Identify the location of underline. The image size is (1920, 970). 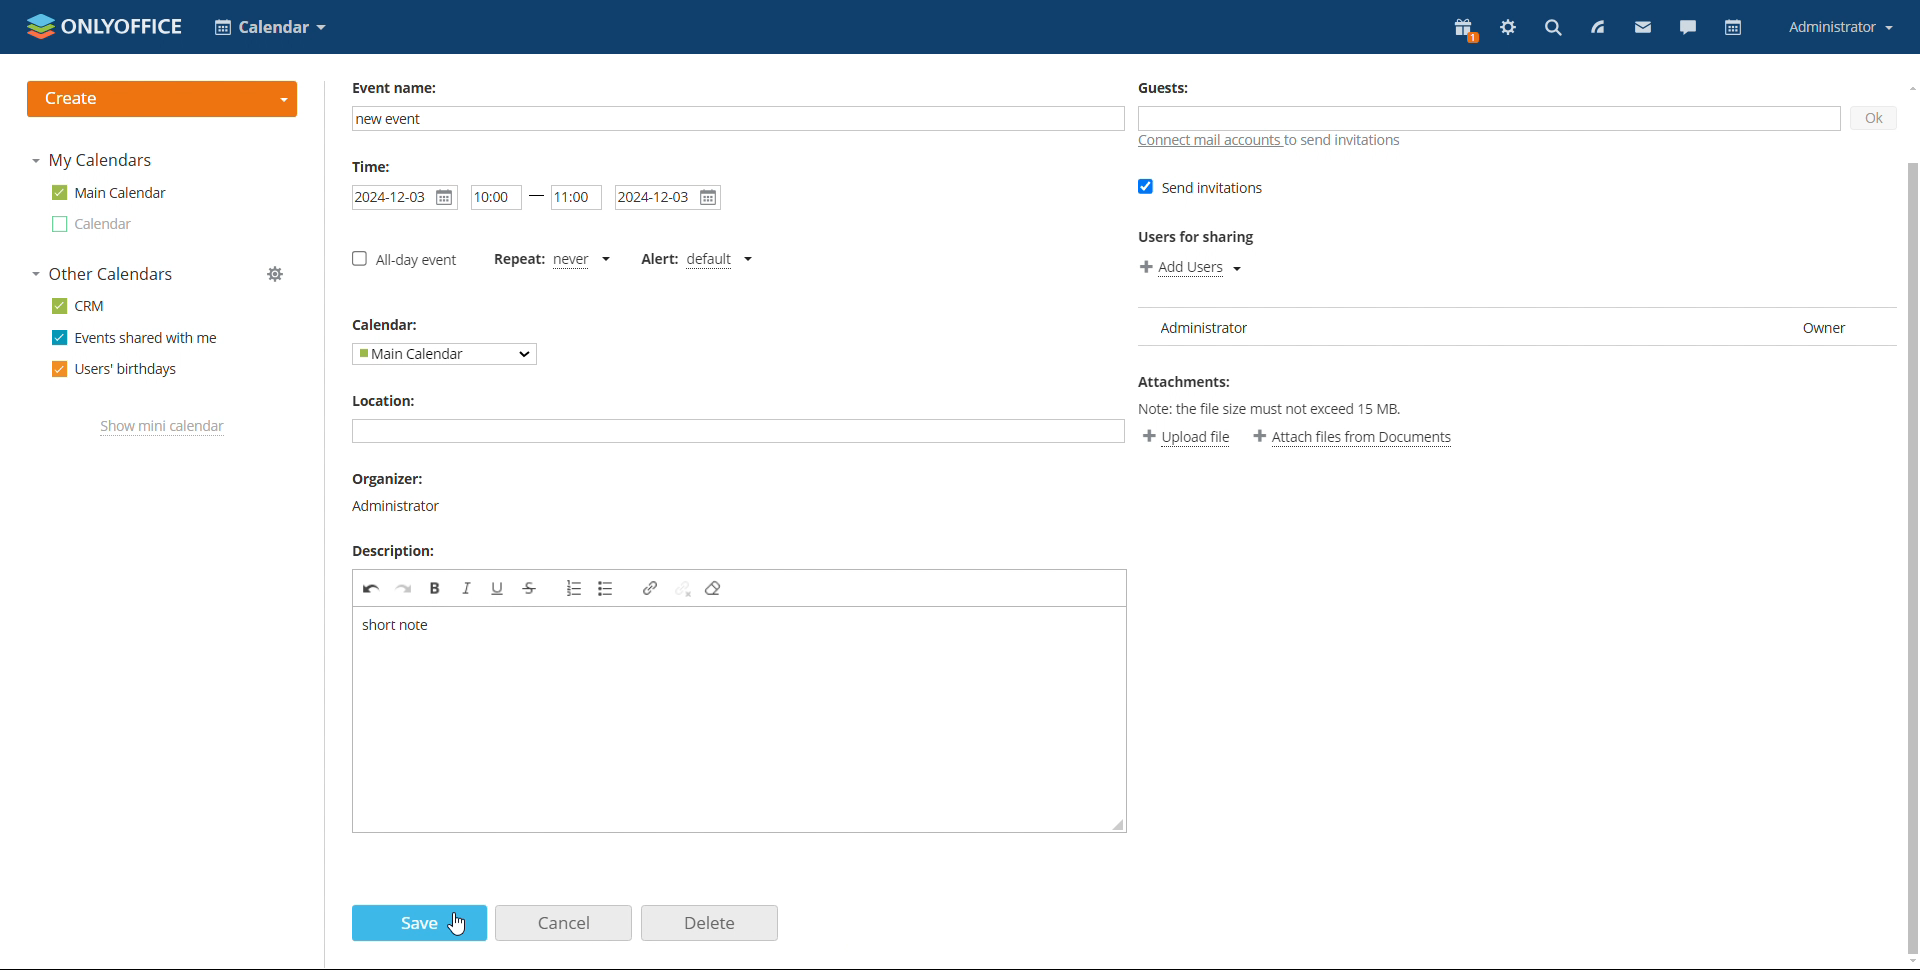
(494, 590).